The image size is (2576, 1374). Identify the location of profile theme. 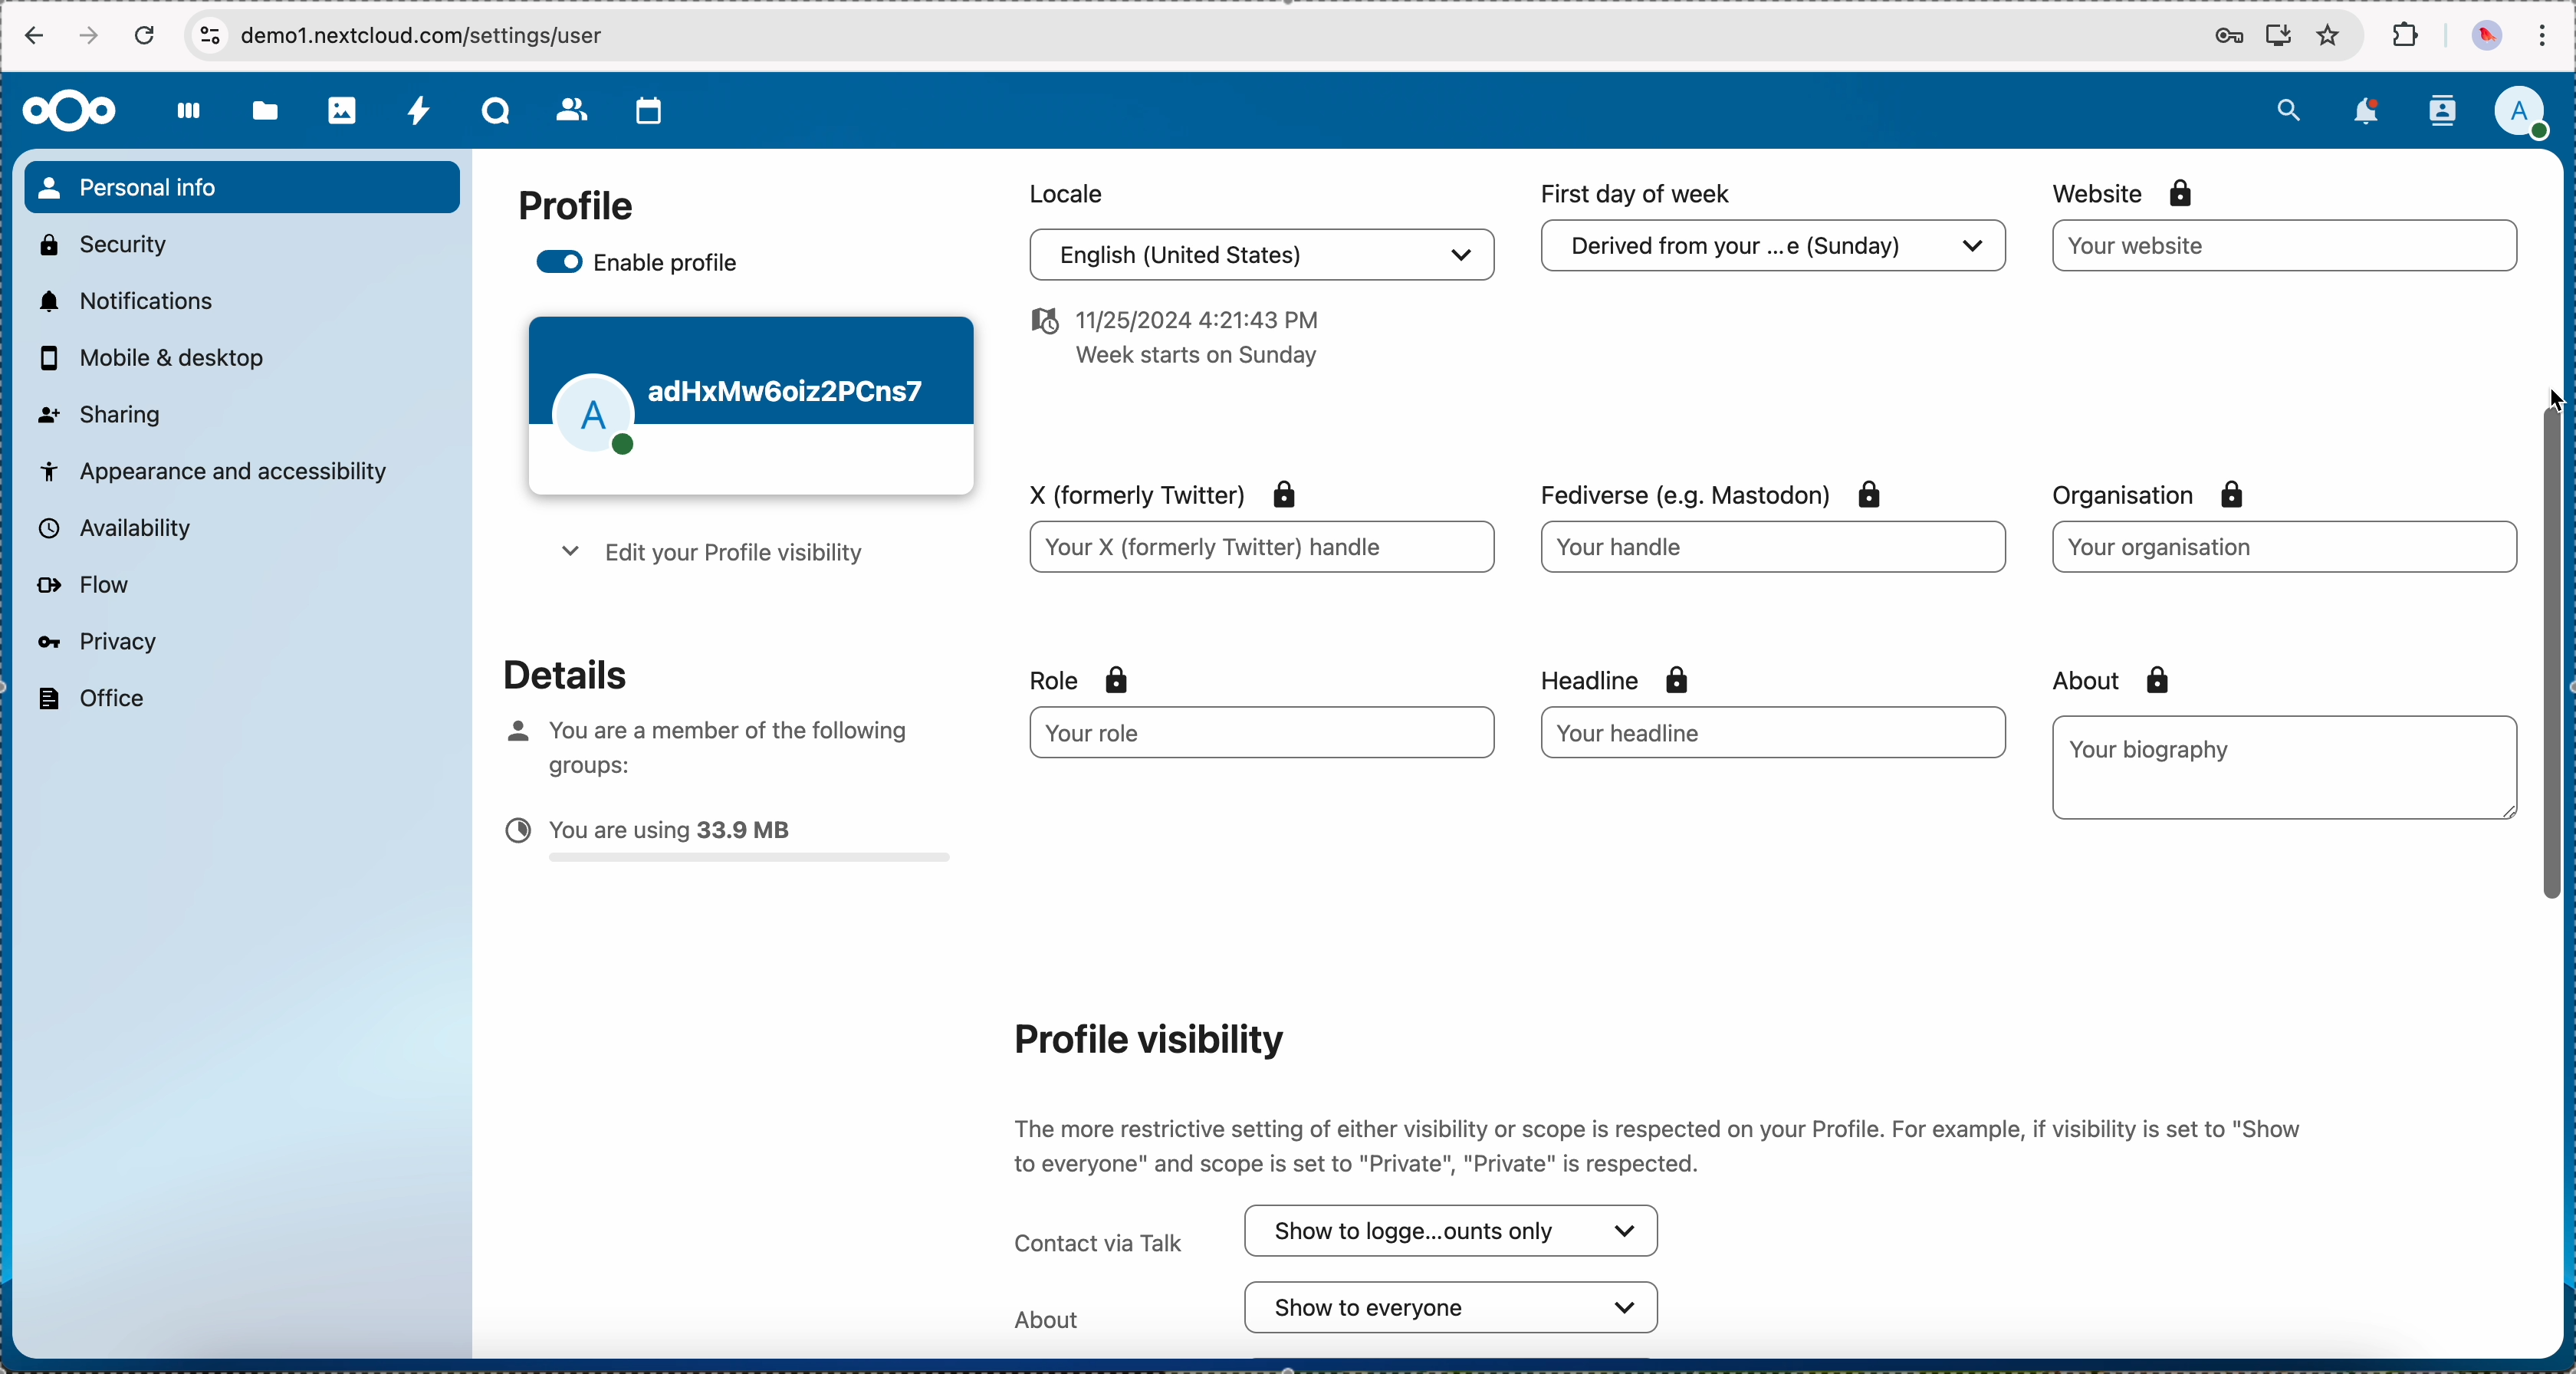
(750, 407).